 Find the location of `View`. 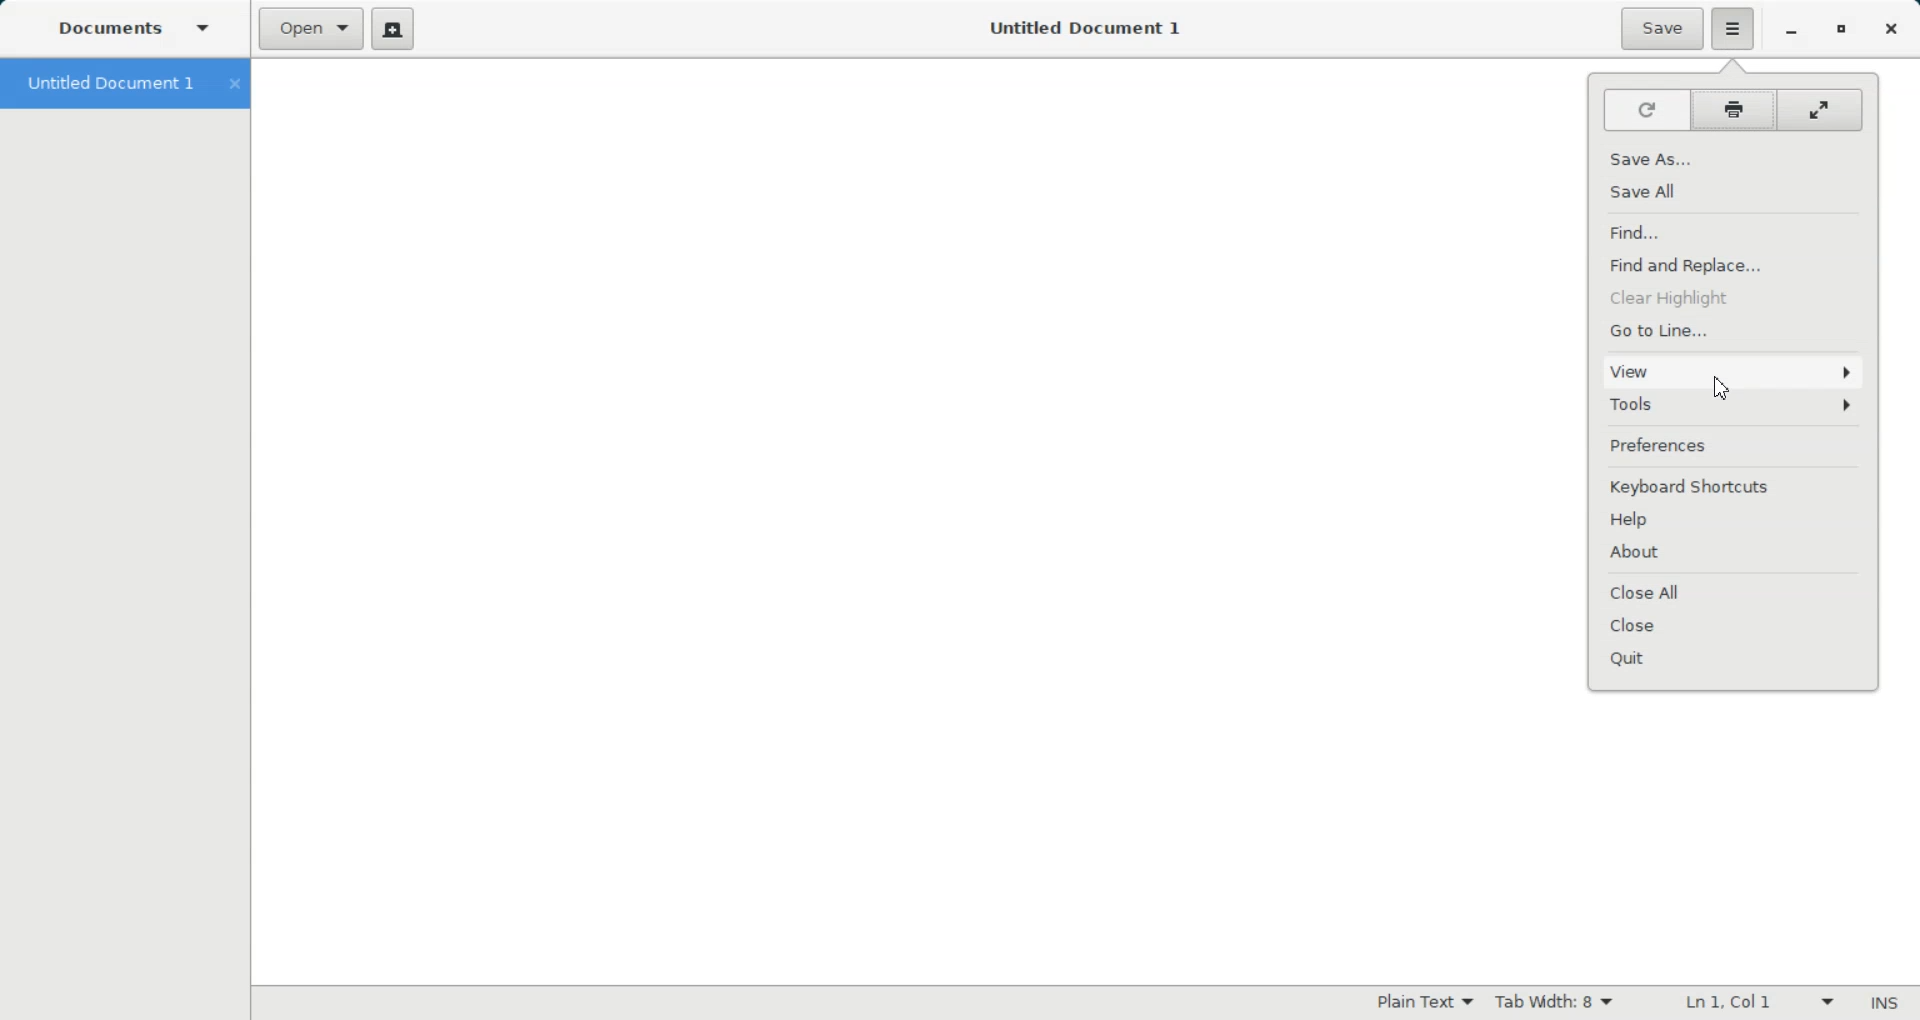

View is located at coordinates (1731, 369).